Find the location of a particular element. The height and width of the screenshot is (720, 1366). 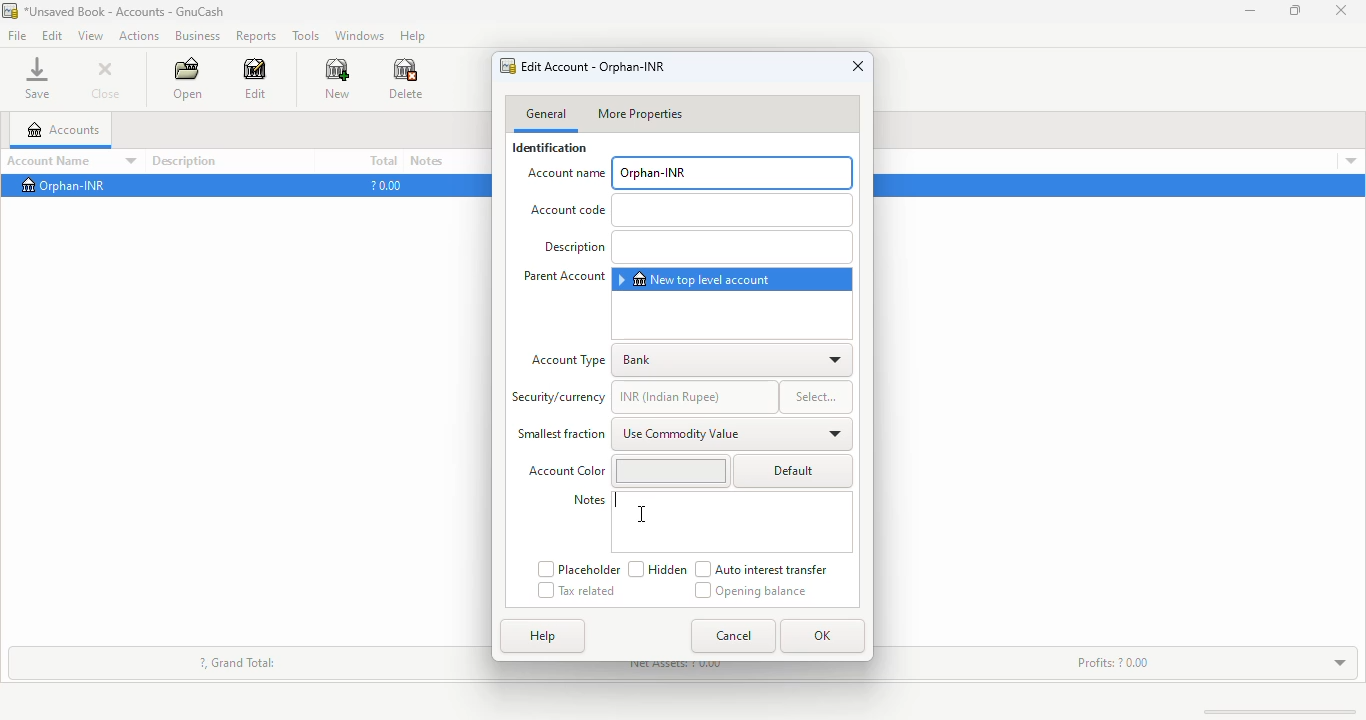

smallest fraction is located at coordinates (561, 434).